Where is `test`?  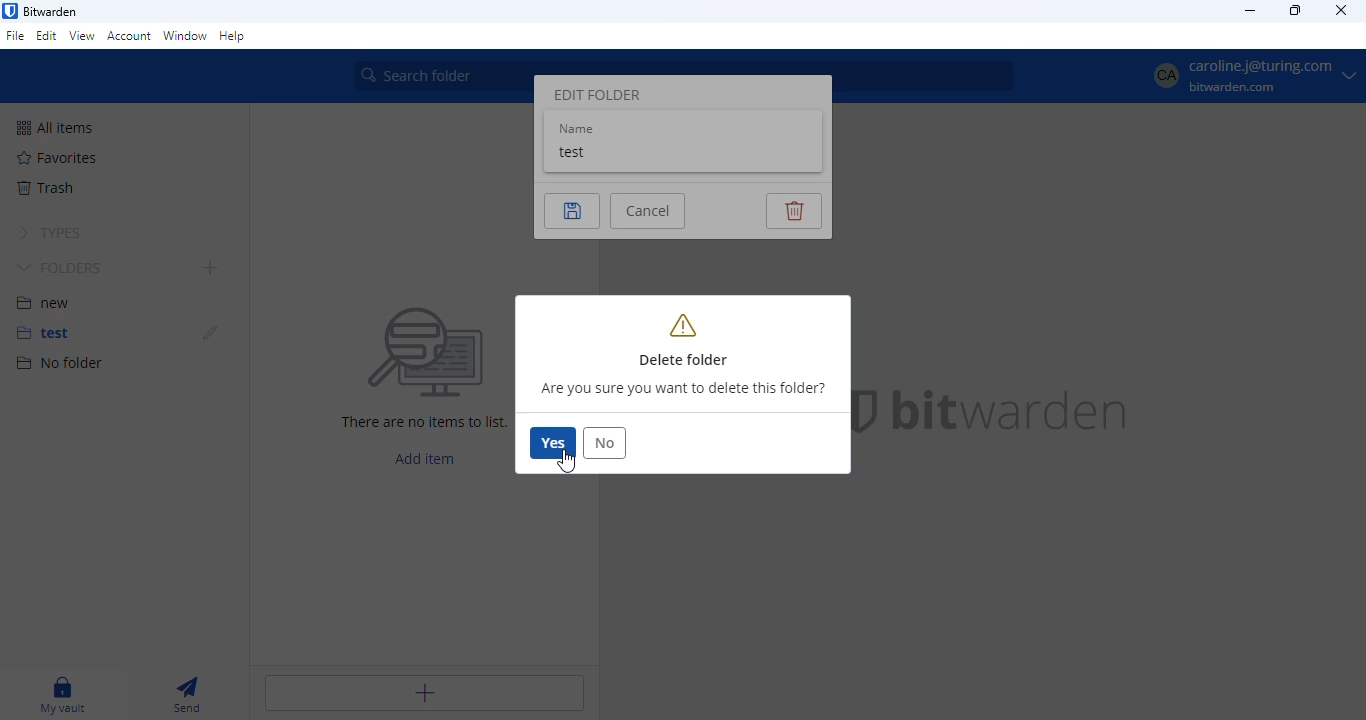
test is located at coordinates (40, 333).